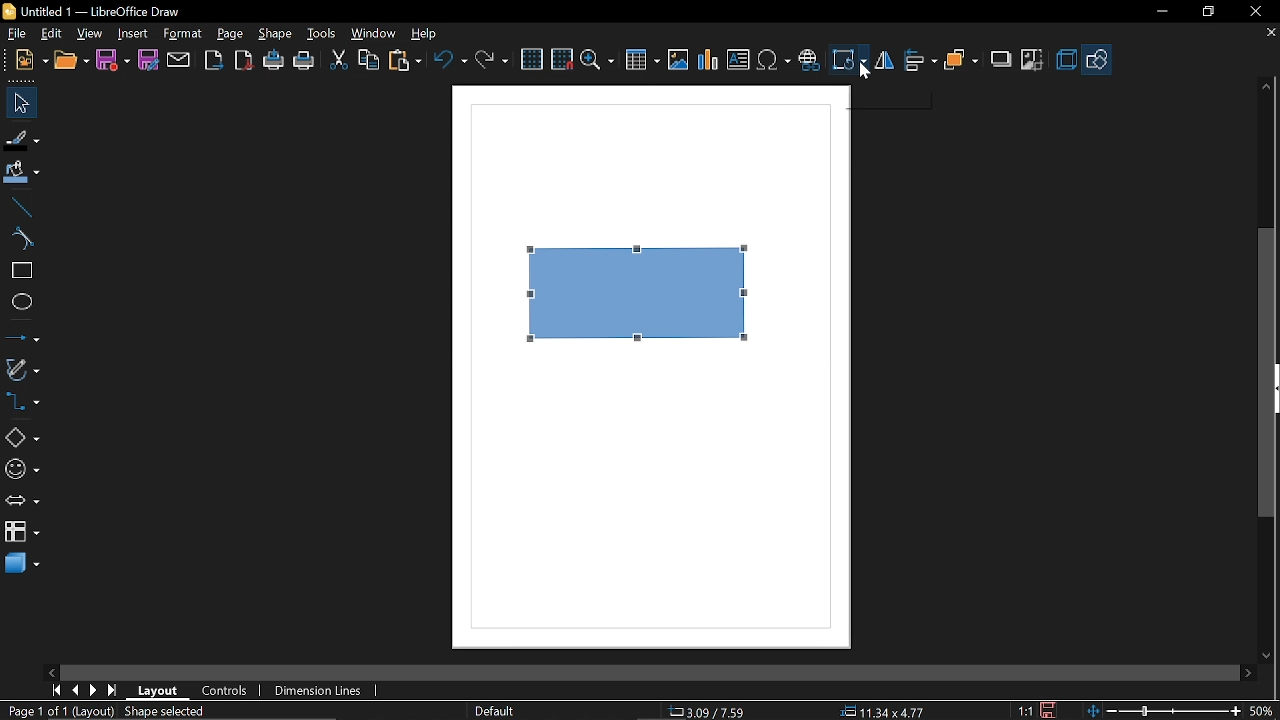 This screenshot has height=720, width=1280. Describe the element at coordinates (1262, 709) in the screenshot. I see `50%` at that location.